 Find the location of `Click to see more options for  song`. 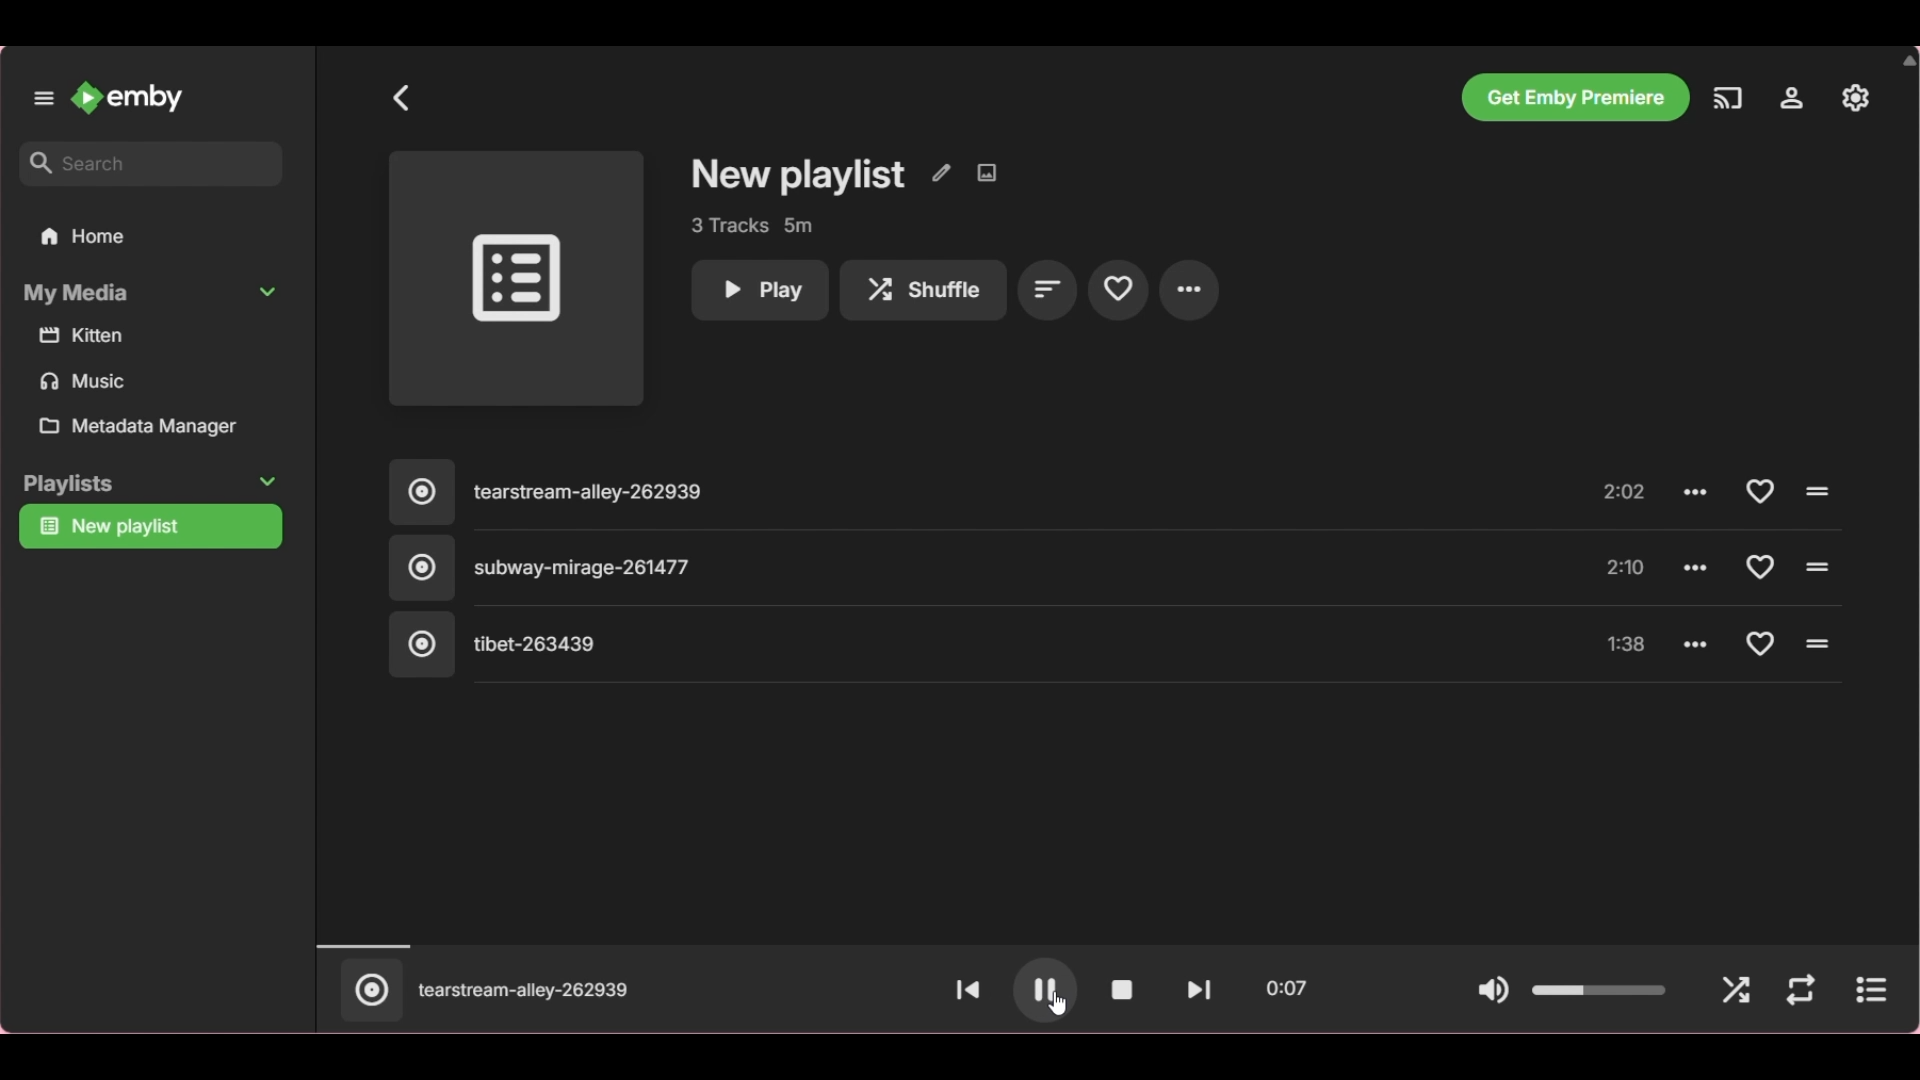

Click to see more options for  song is located at coordinates (1698, 492).